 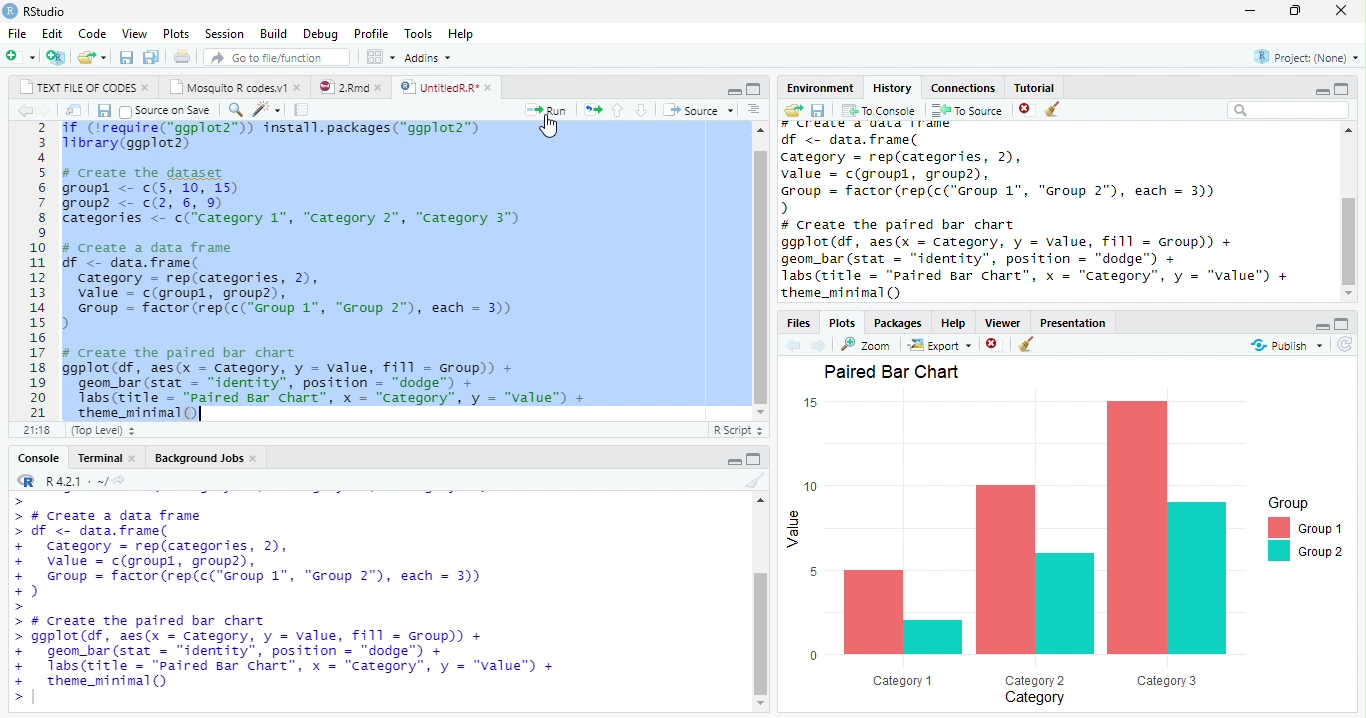 I want to click on close, so click(x=254, y=459).